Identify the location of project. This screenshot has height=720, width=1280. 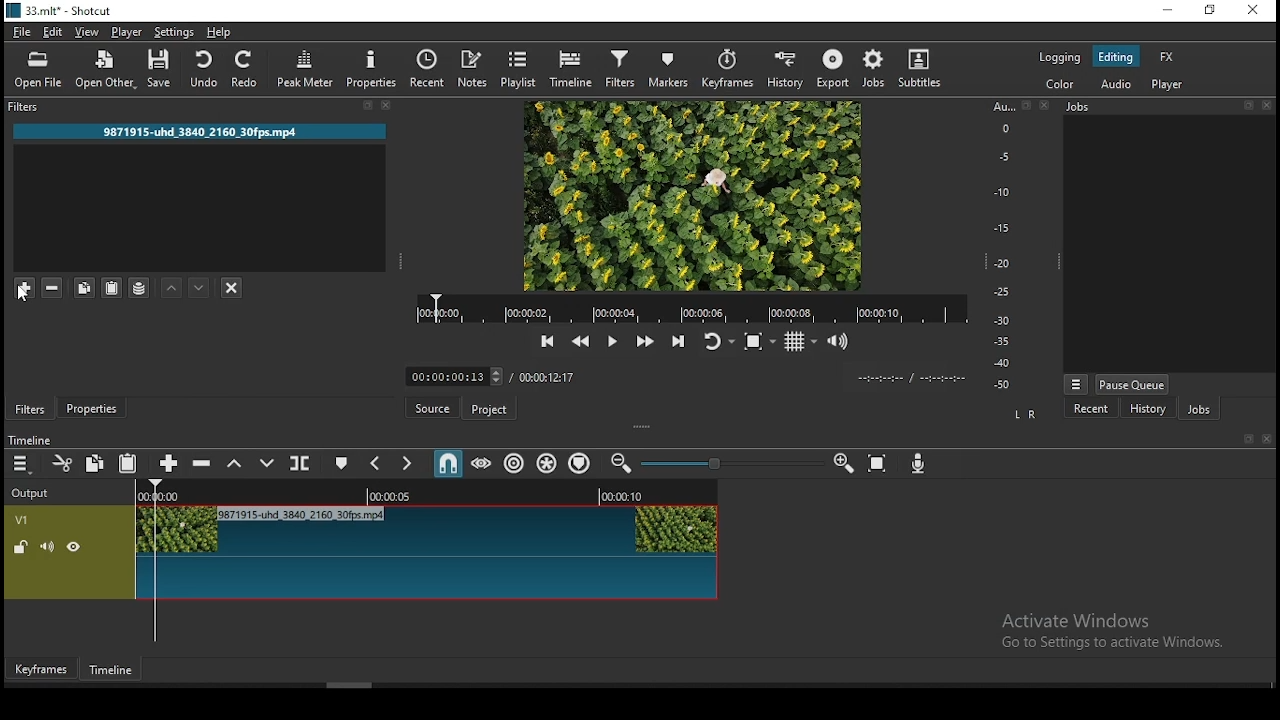
(493, 409).